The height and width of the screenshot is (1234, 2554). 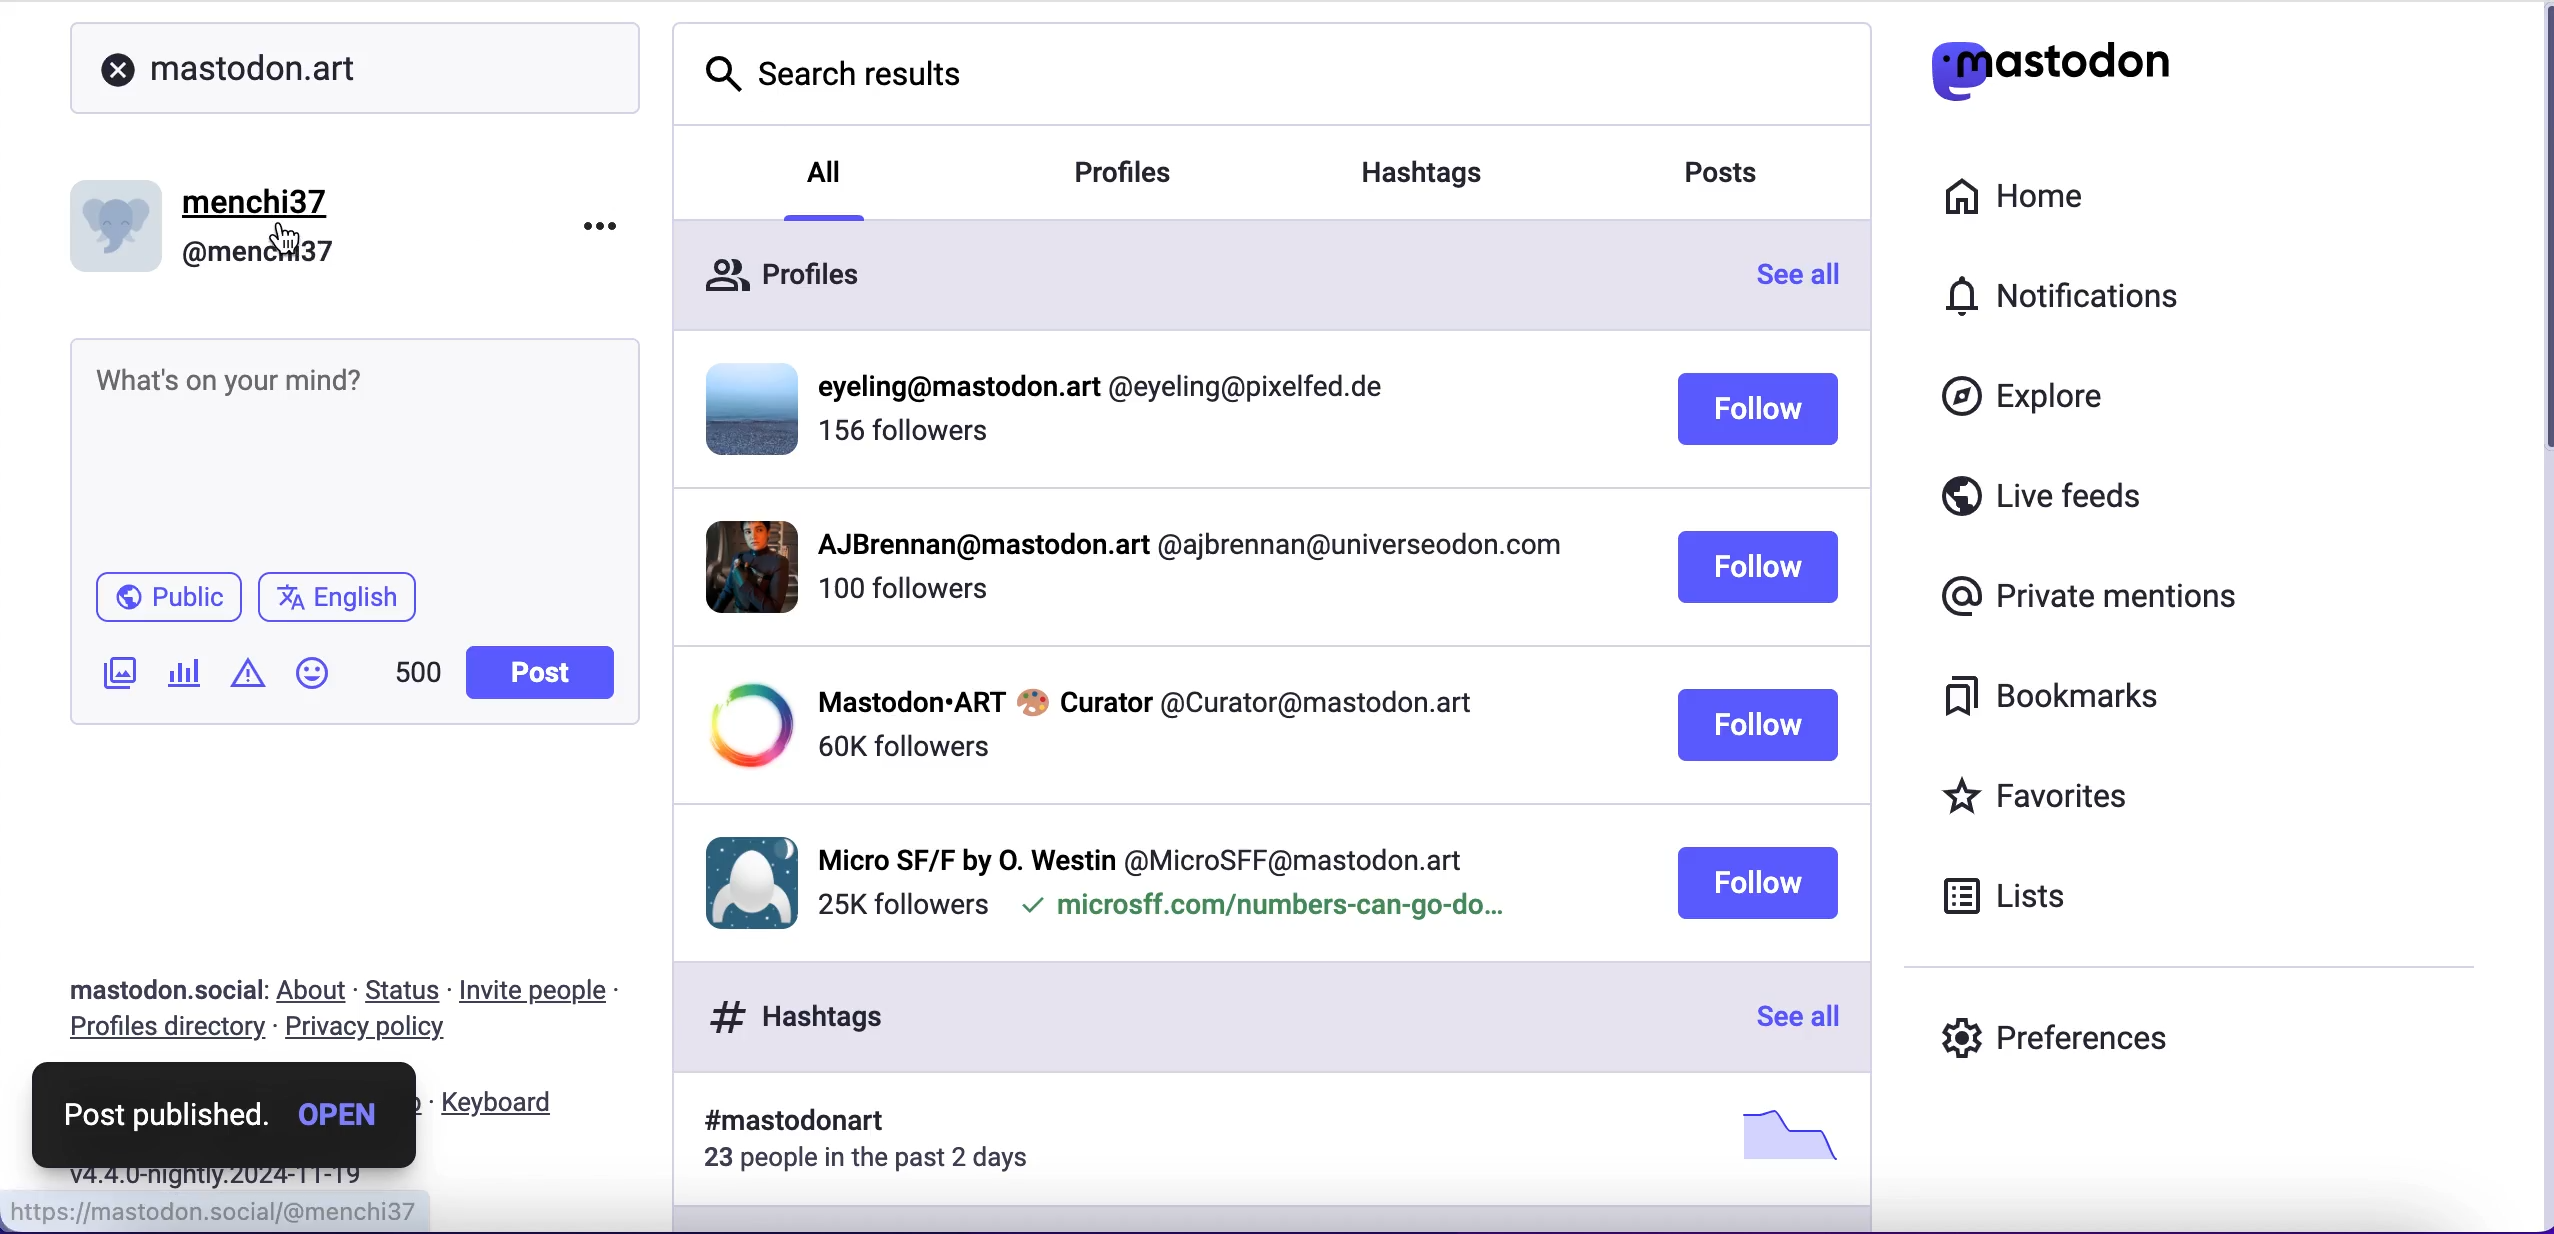 What do you see at coordinates (2021, 902) in the screenshot?
I see `lists` at bounding box center [2021, 902].